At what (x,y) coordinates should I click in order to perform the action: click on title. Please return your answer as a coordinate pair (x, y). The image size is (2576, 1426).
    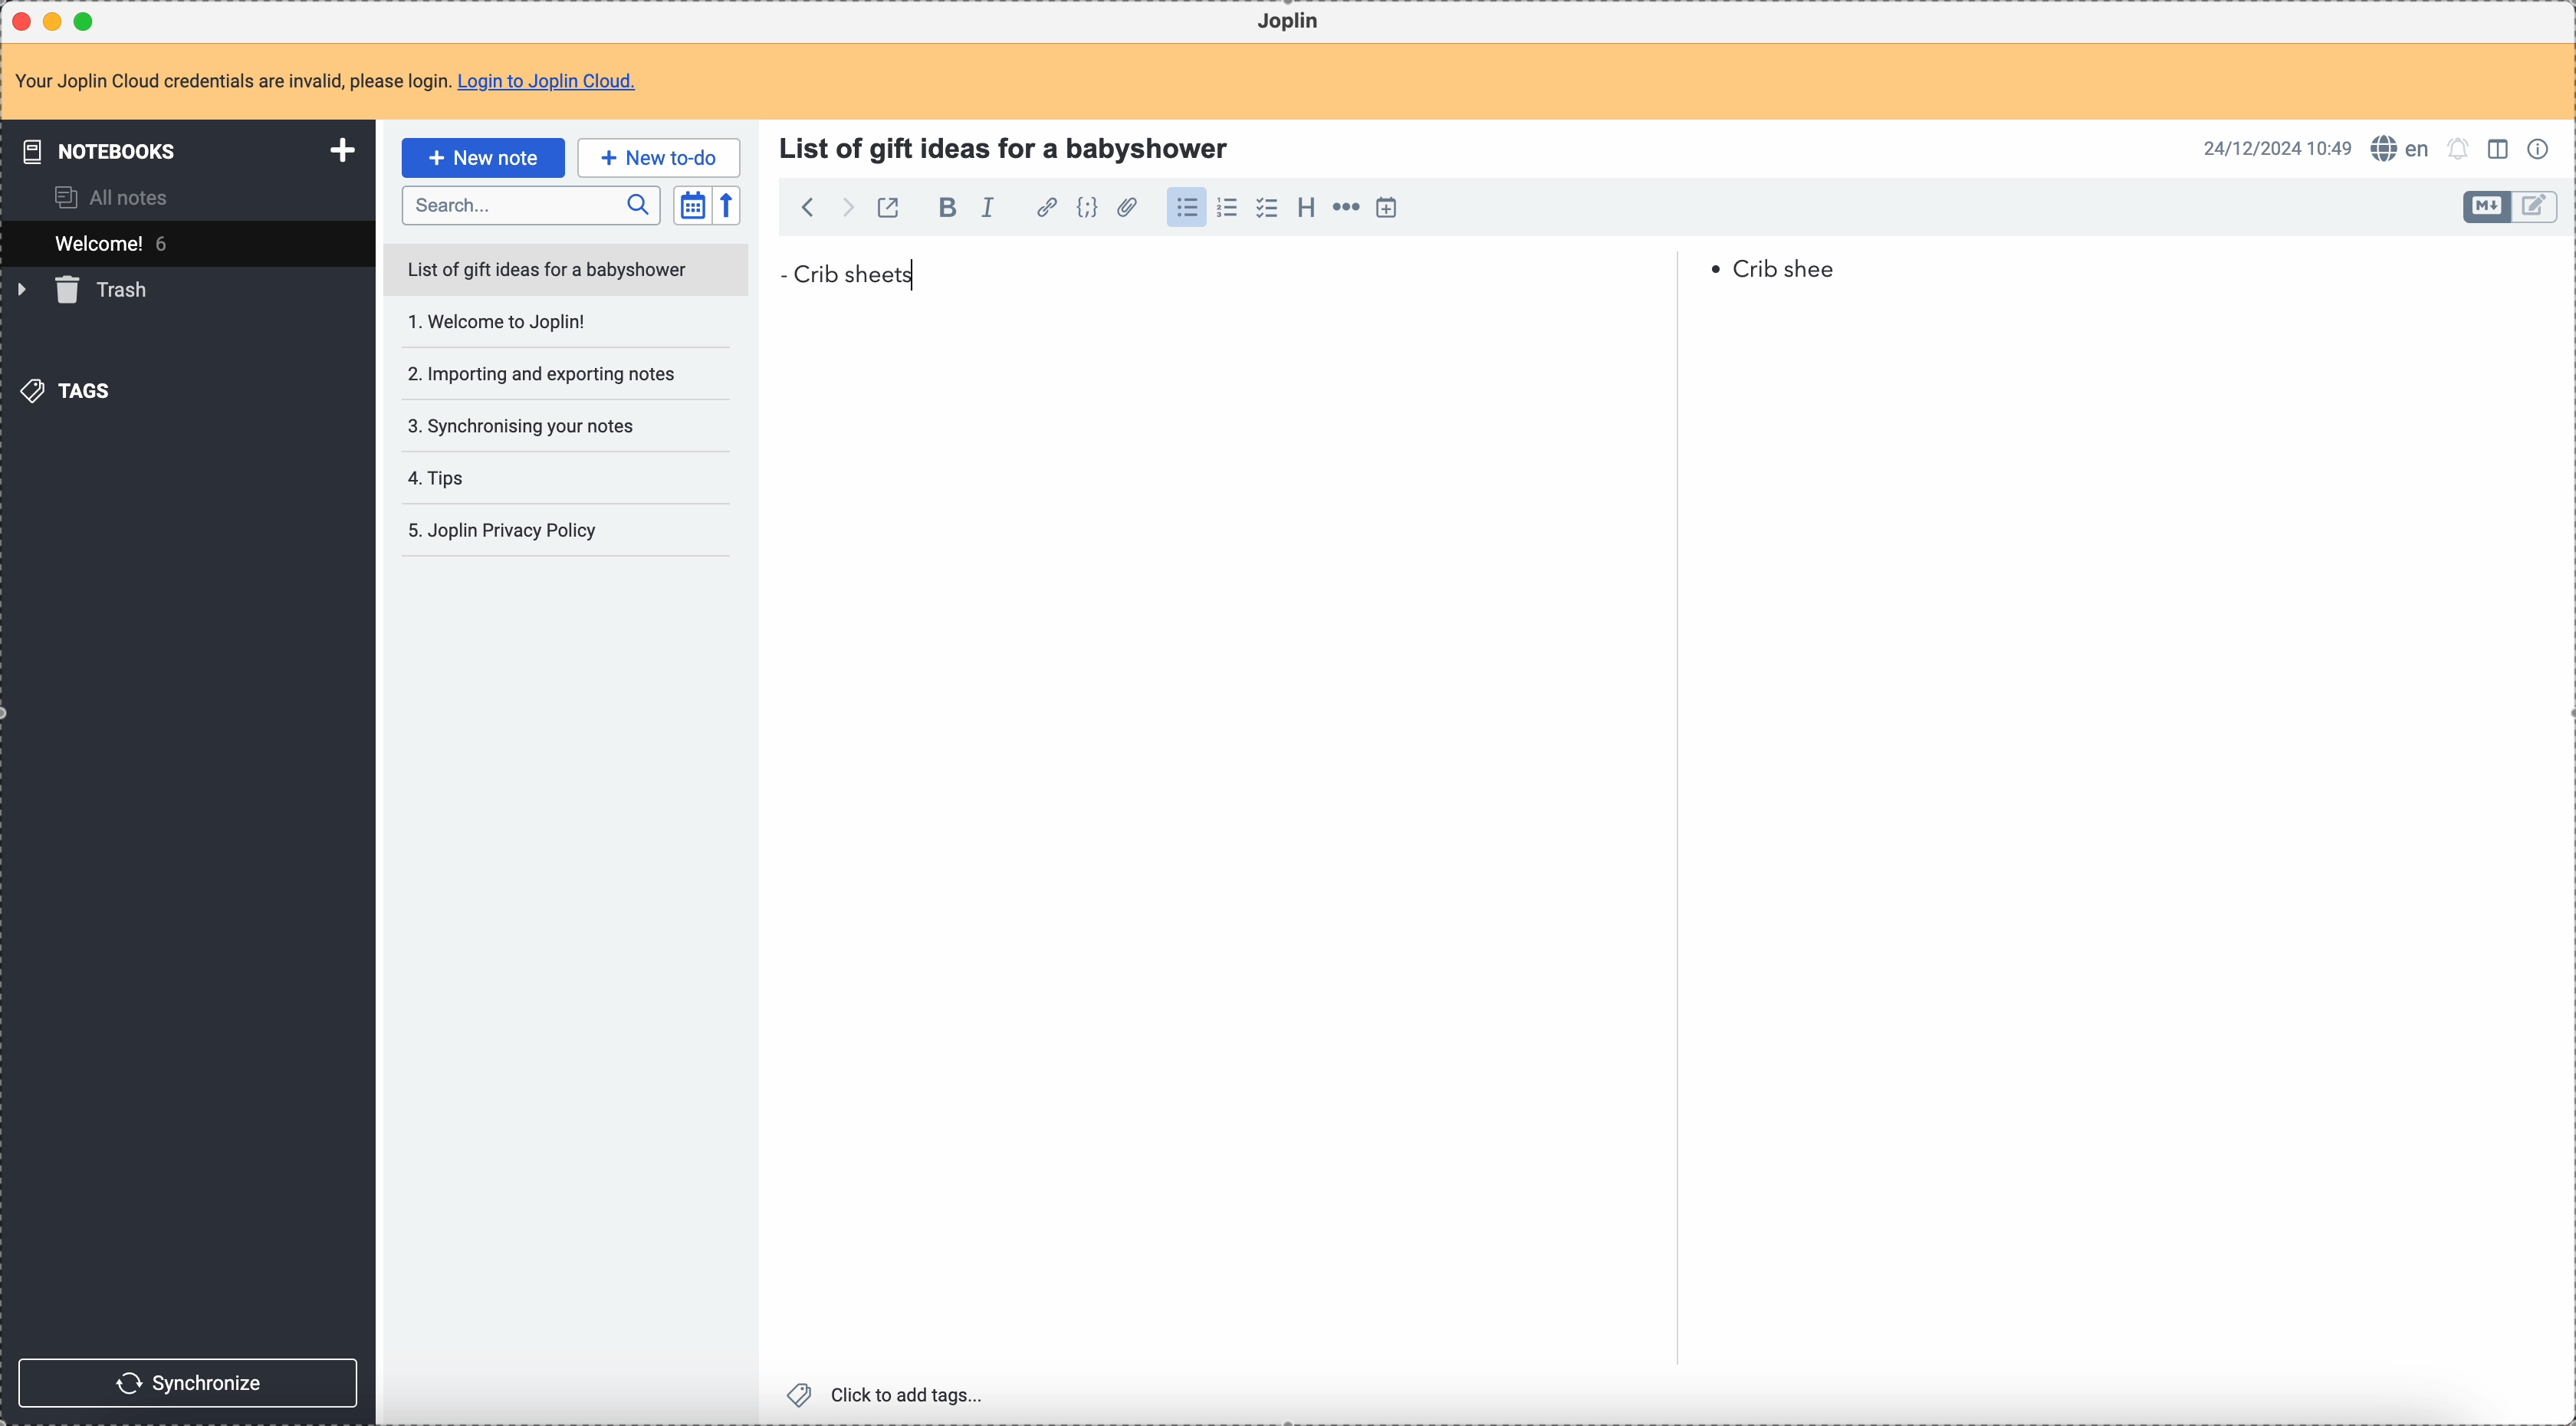
    Looking at the image, I should click on (1010, 145).